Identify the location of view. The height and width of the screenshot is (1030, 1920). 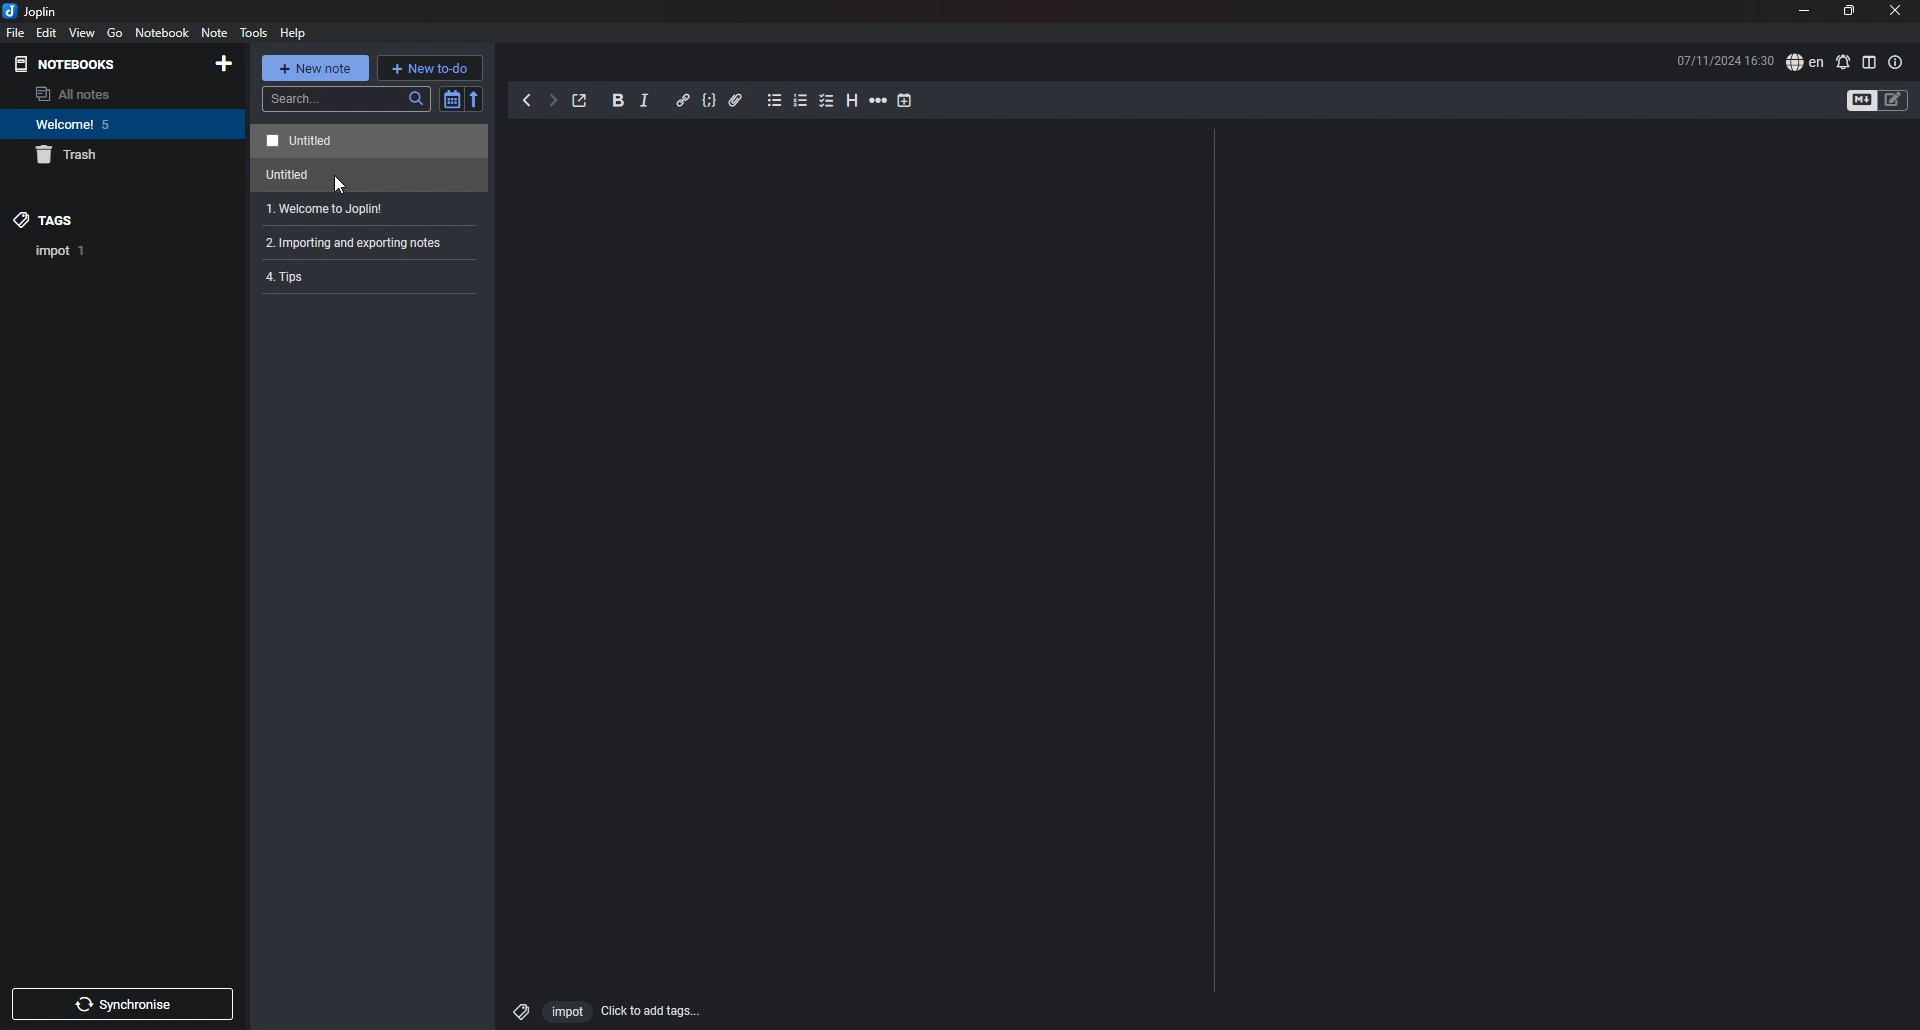
(83, 33).